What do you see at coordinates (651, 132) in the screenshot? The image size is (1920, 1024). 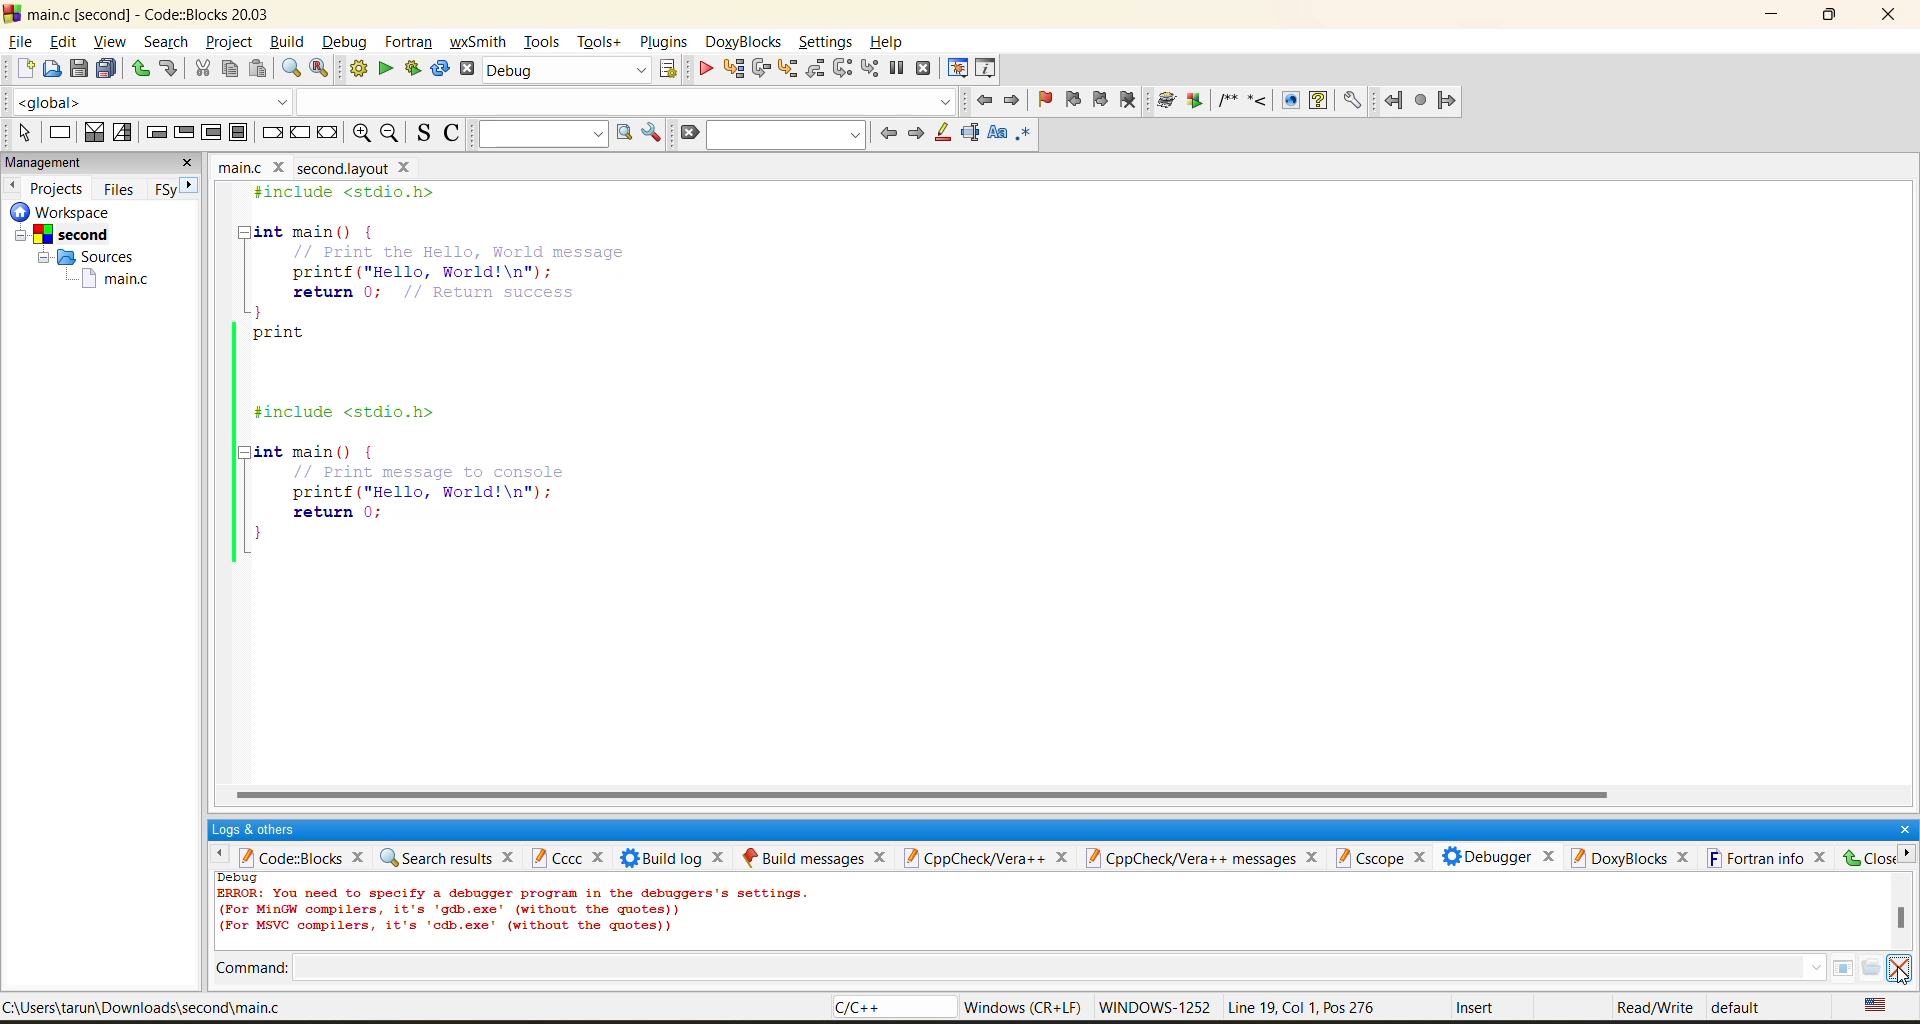 I see `show options window` at bounding box center [651, 132].